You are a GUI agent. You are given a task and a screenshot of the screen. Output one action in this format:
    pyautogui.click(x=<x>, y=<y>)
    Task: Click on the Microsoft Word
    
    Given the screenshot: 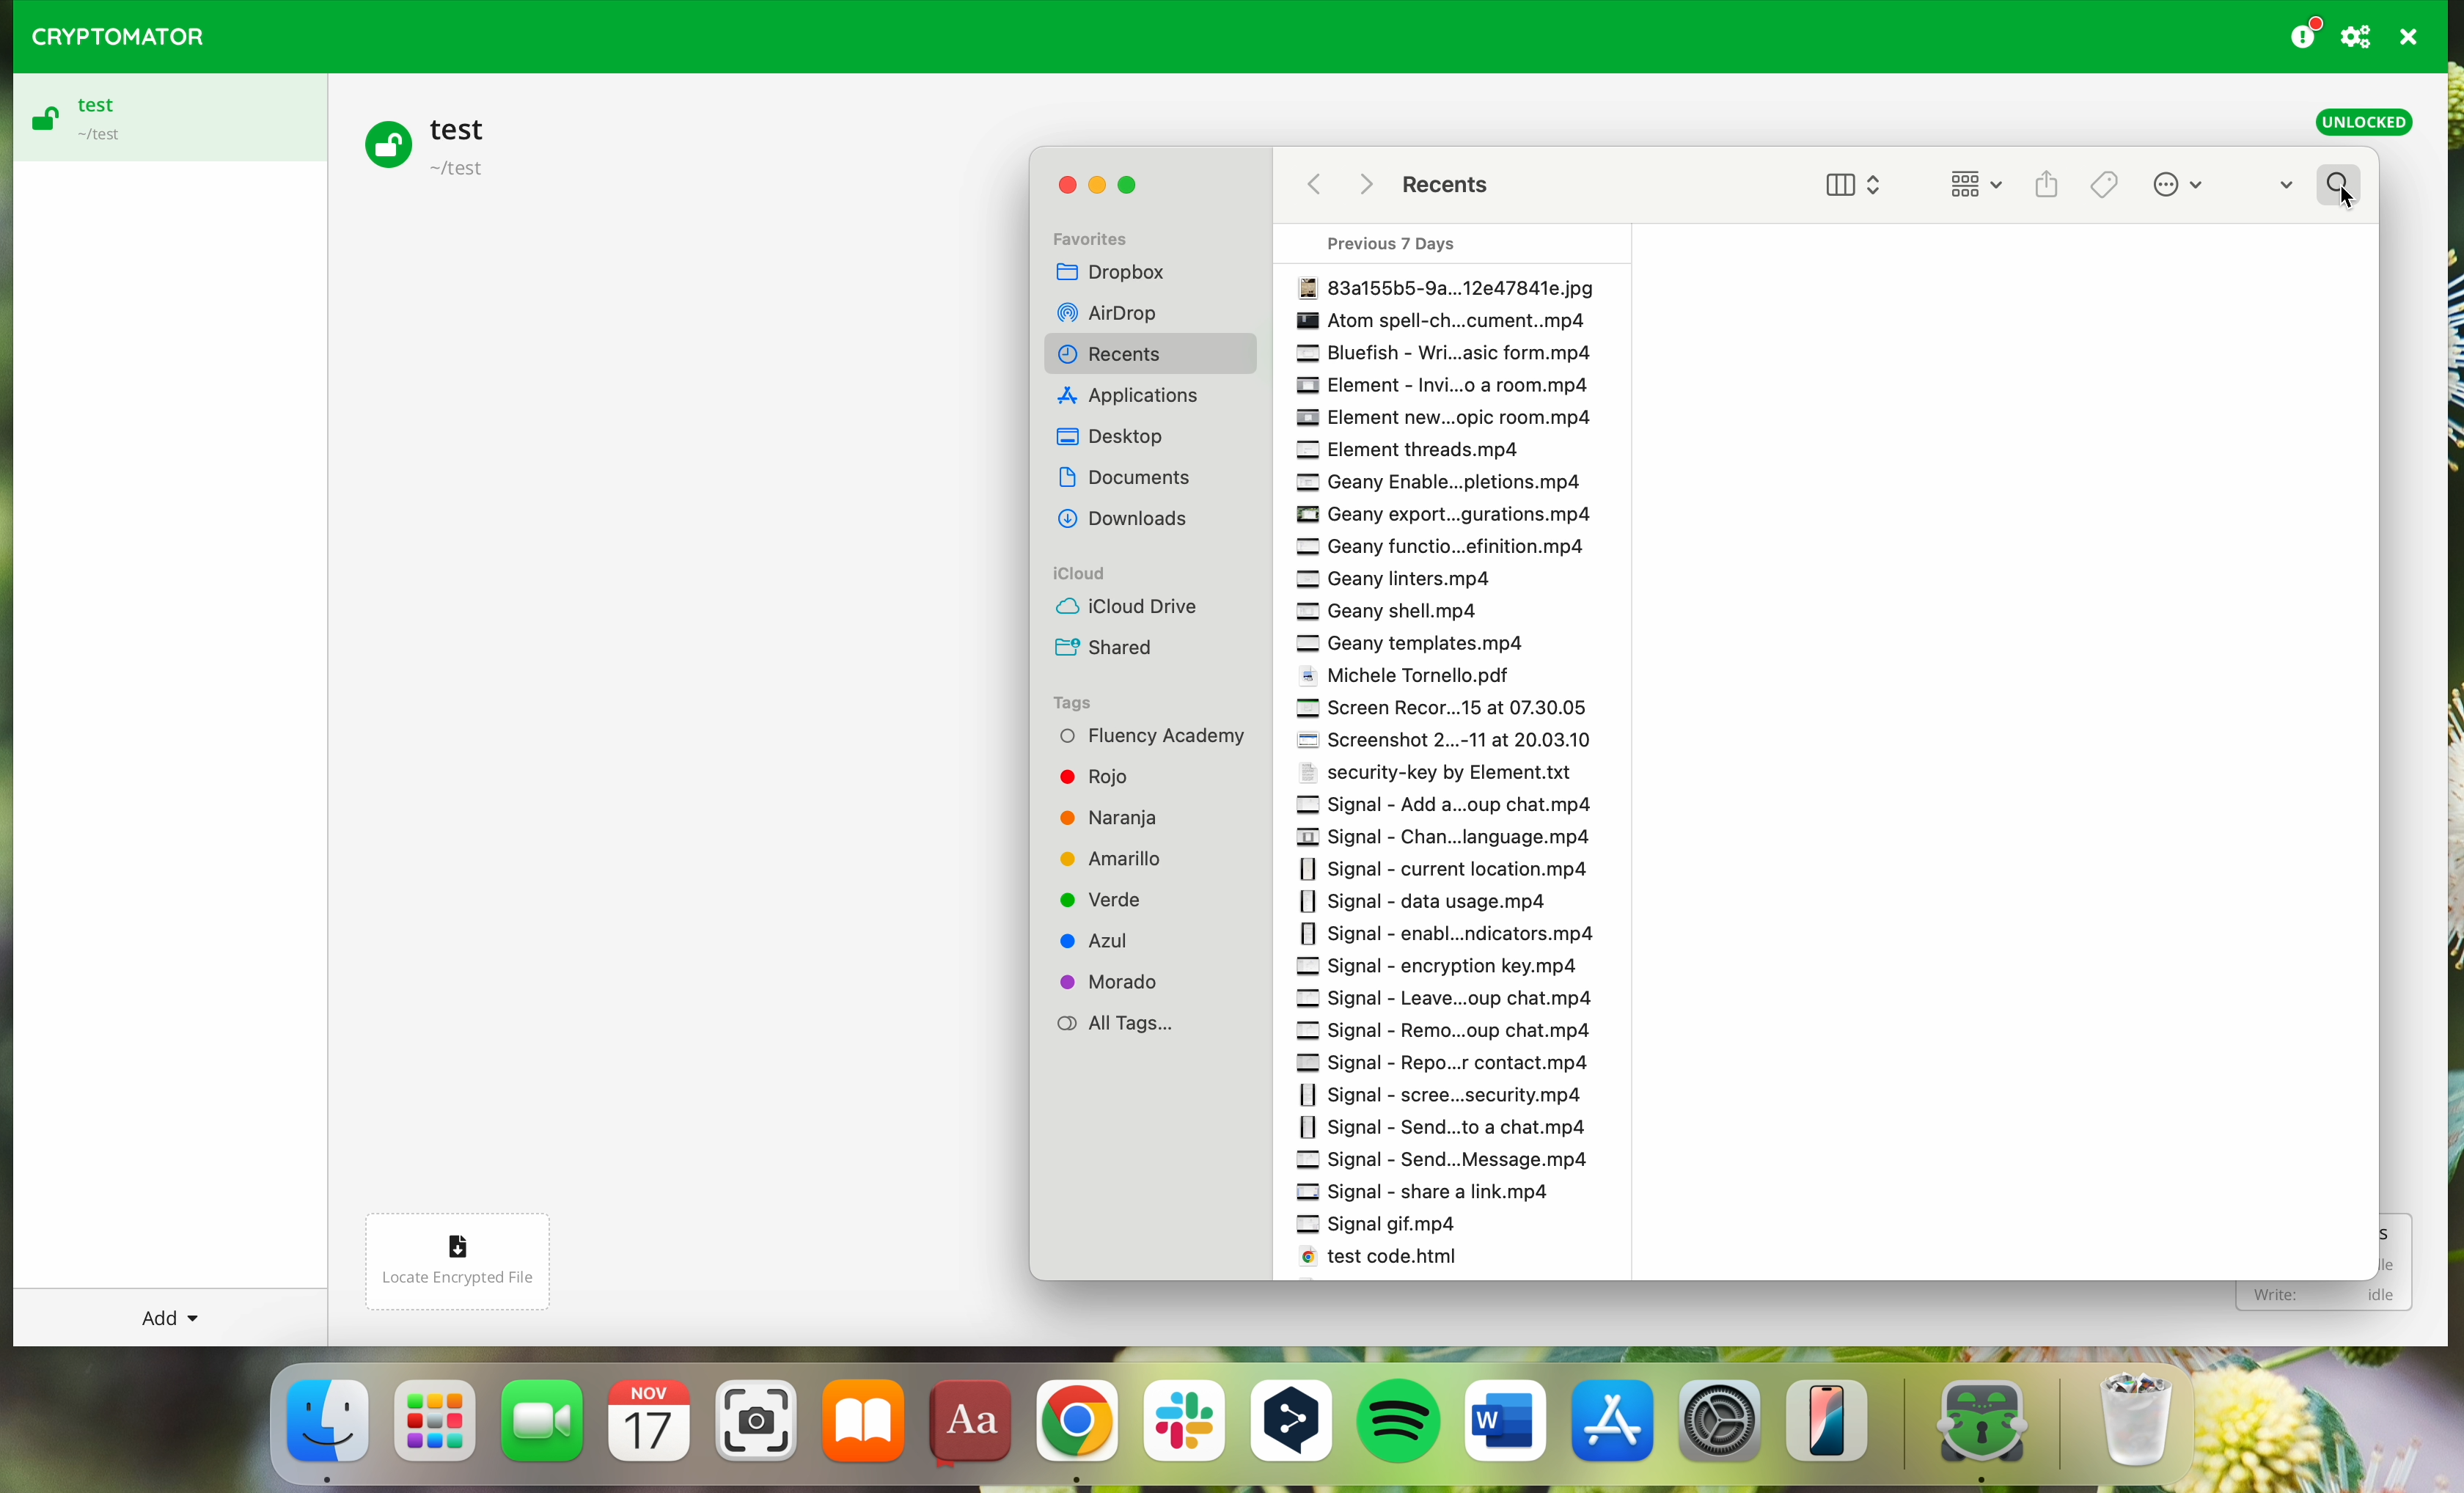 What is the action you would take?
    pyautogui.click(x=1506, y=1428)
    